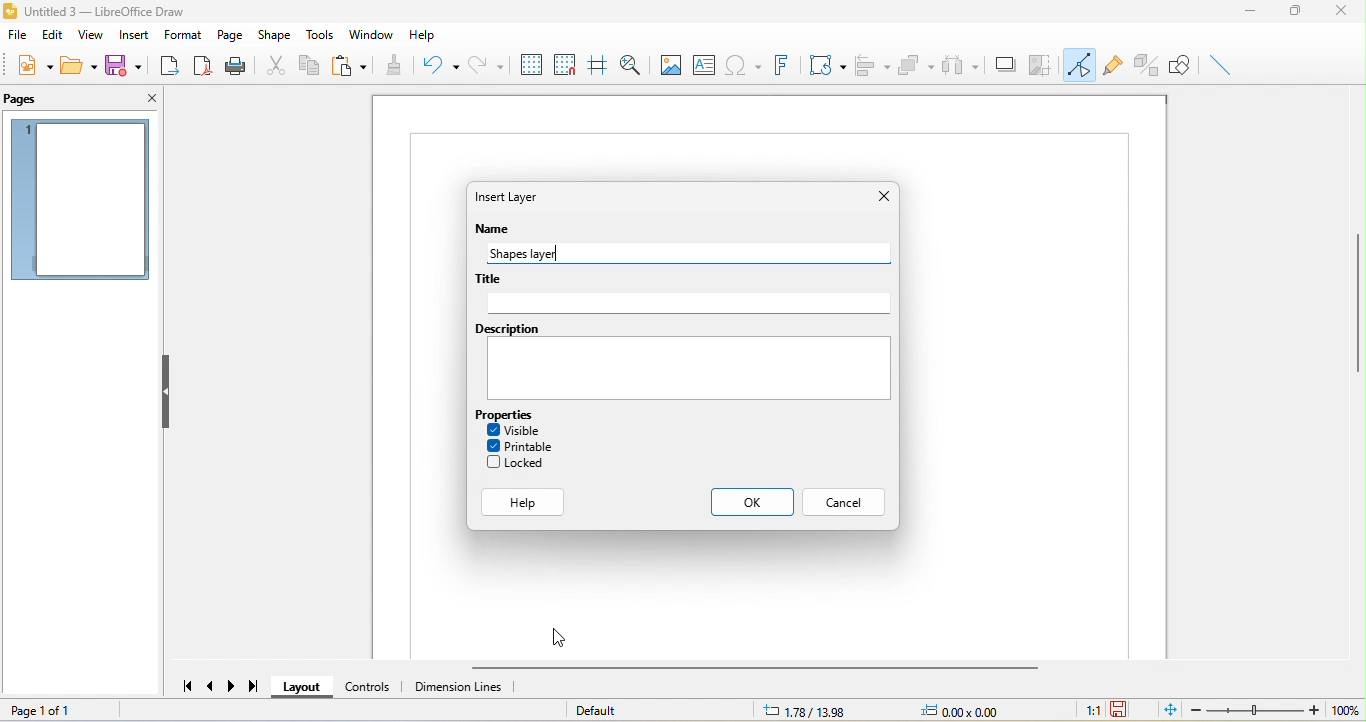 This screenshot has height=722, width=1366. I want to click on text box, so click(702, 65).